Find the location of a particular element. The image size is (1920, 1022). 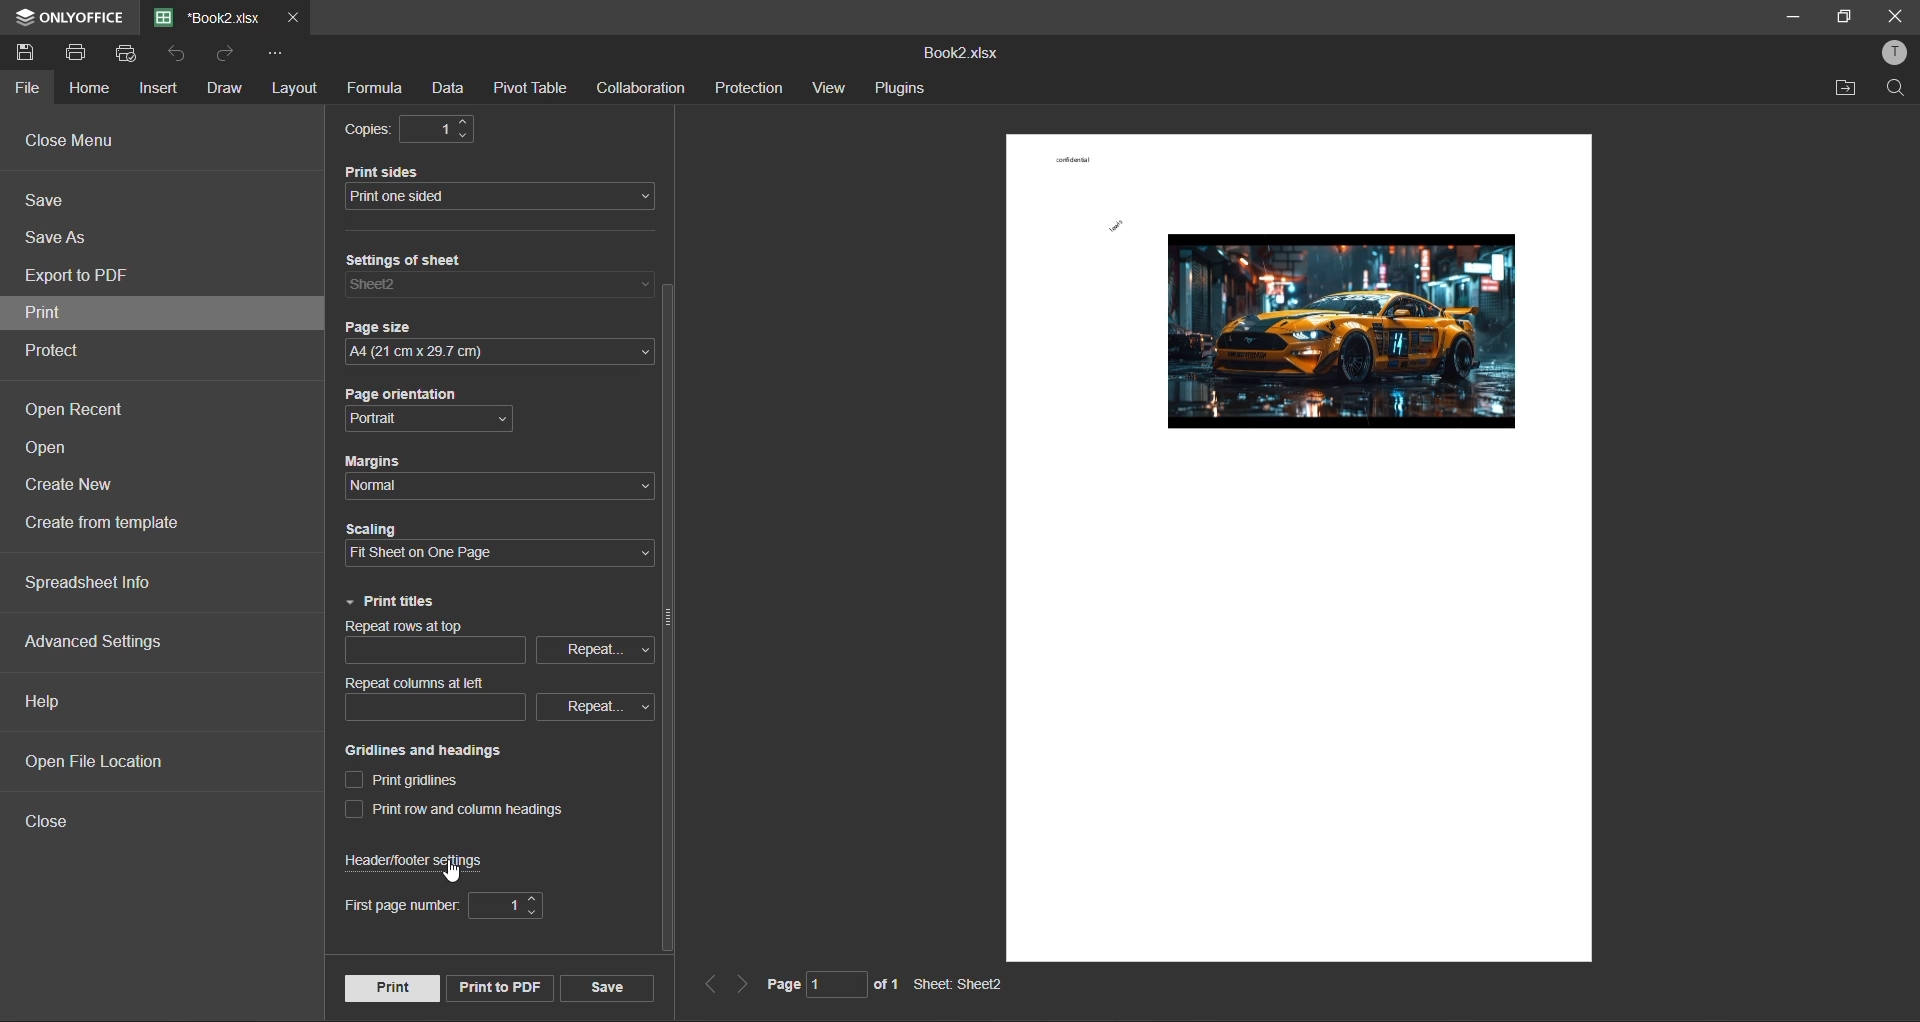

data is located at coordinates (448, 91).